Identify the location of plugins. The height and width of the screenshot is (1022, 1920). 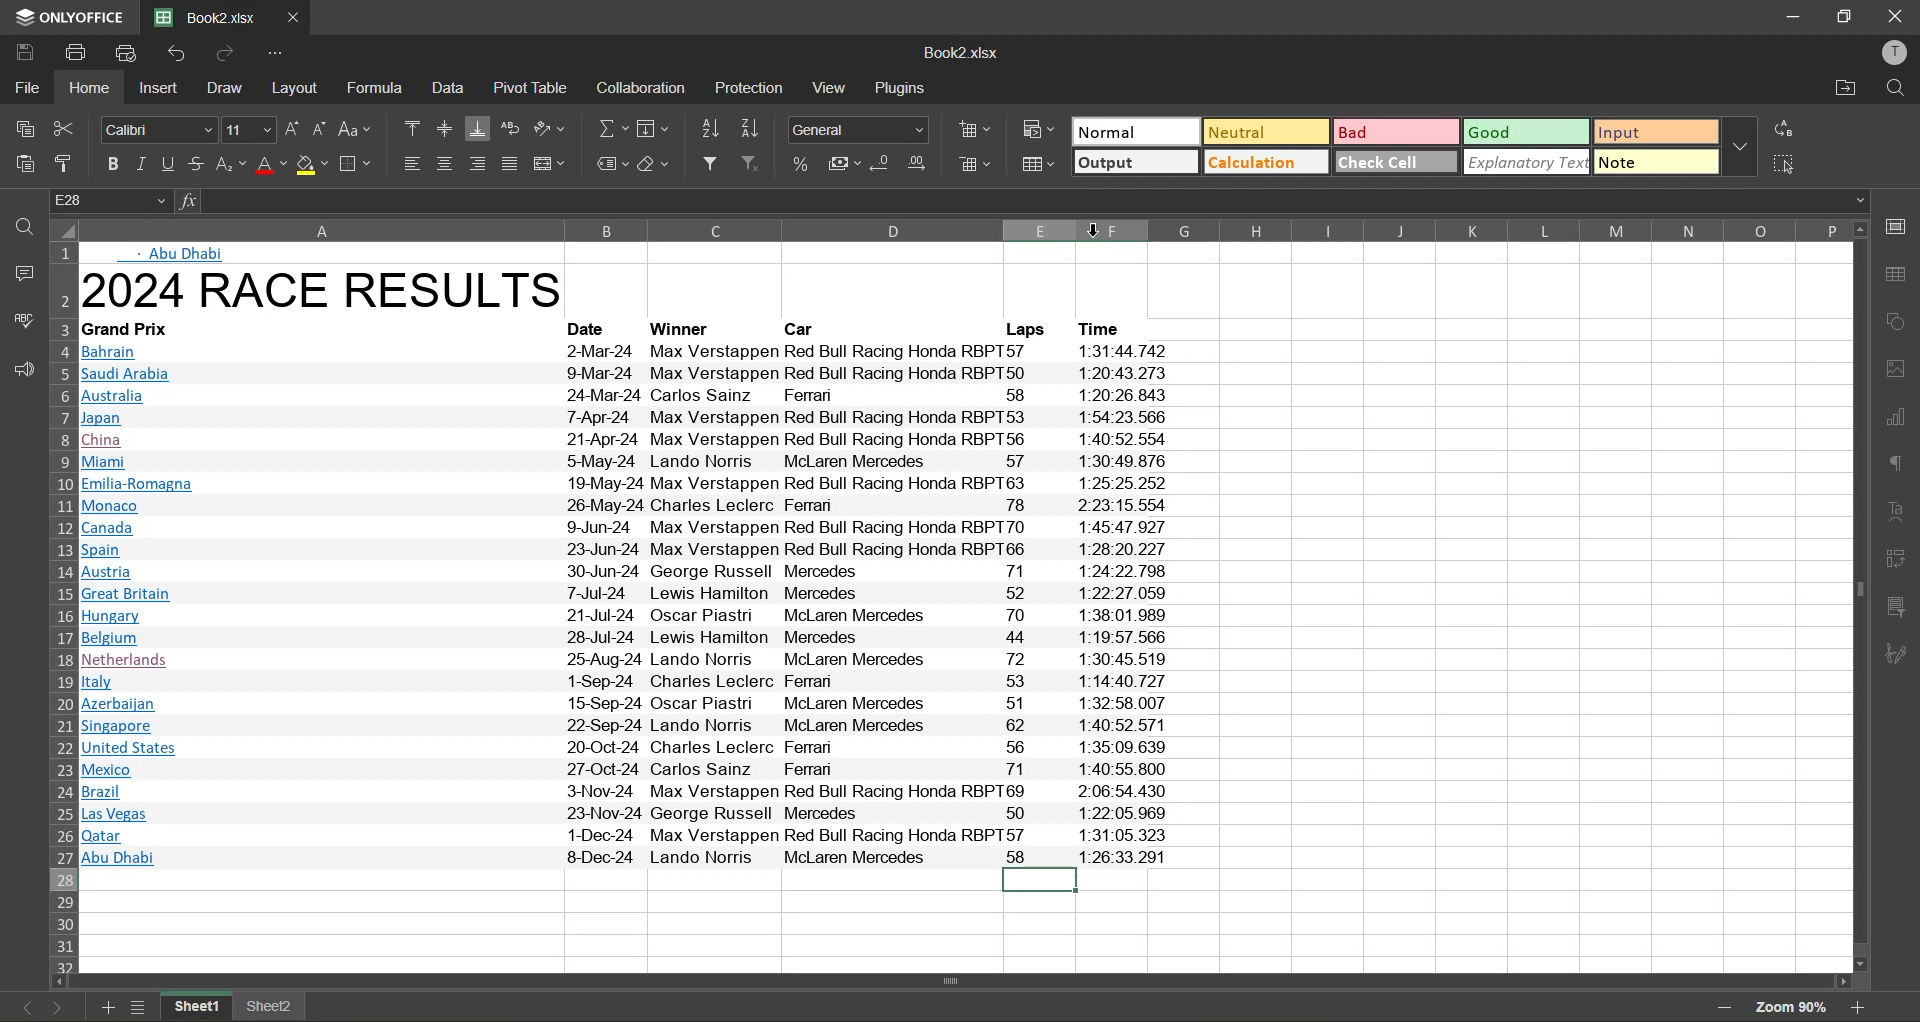
(900, 87).